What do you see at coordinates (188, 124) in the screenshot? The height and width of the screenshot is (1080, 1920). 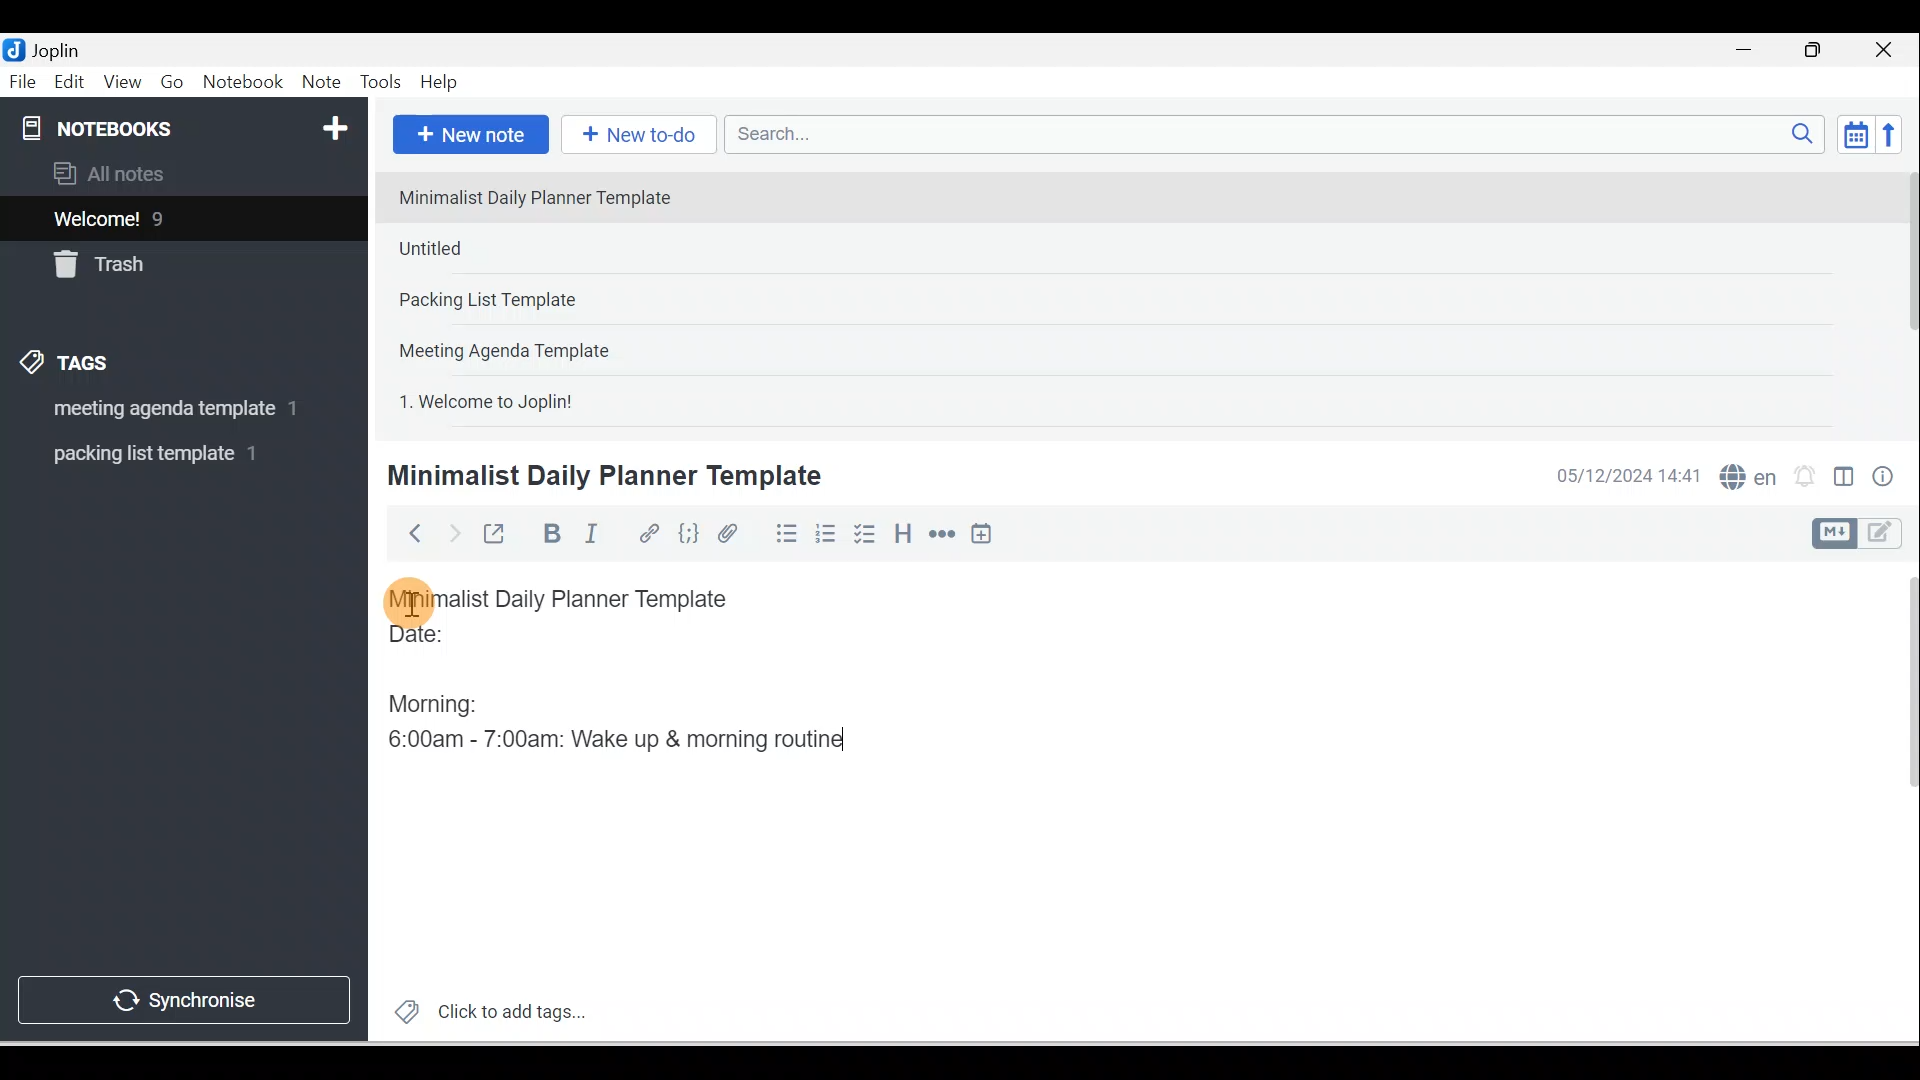 I see `Notebooks` at bounding box center [188, 124].